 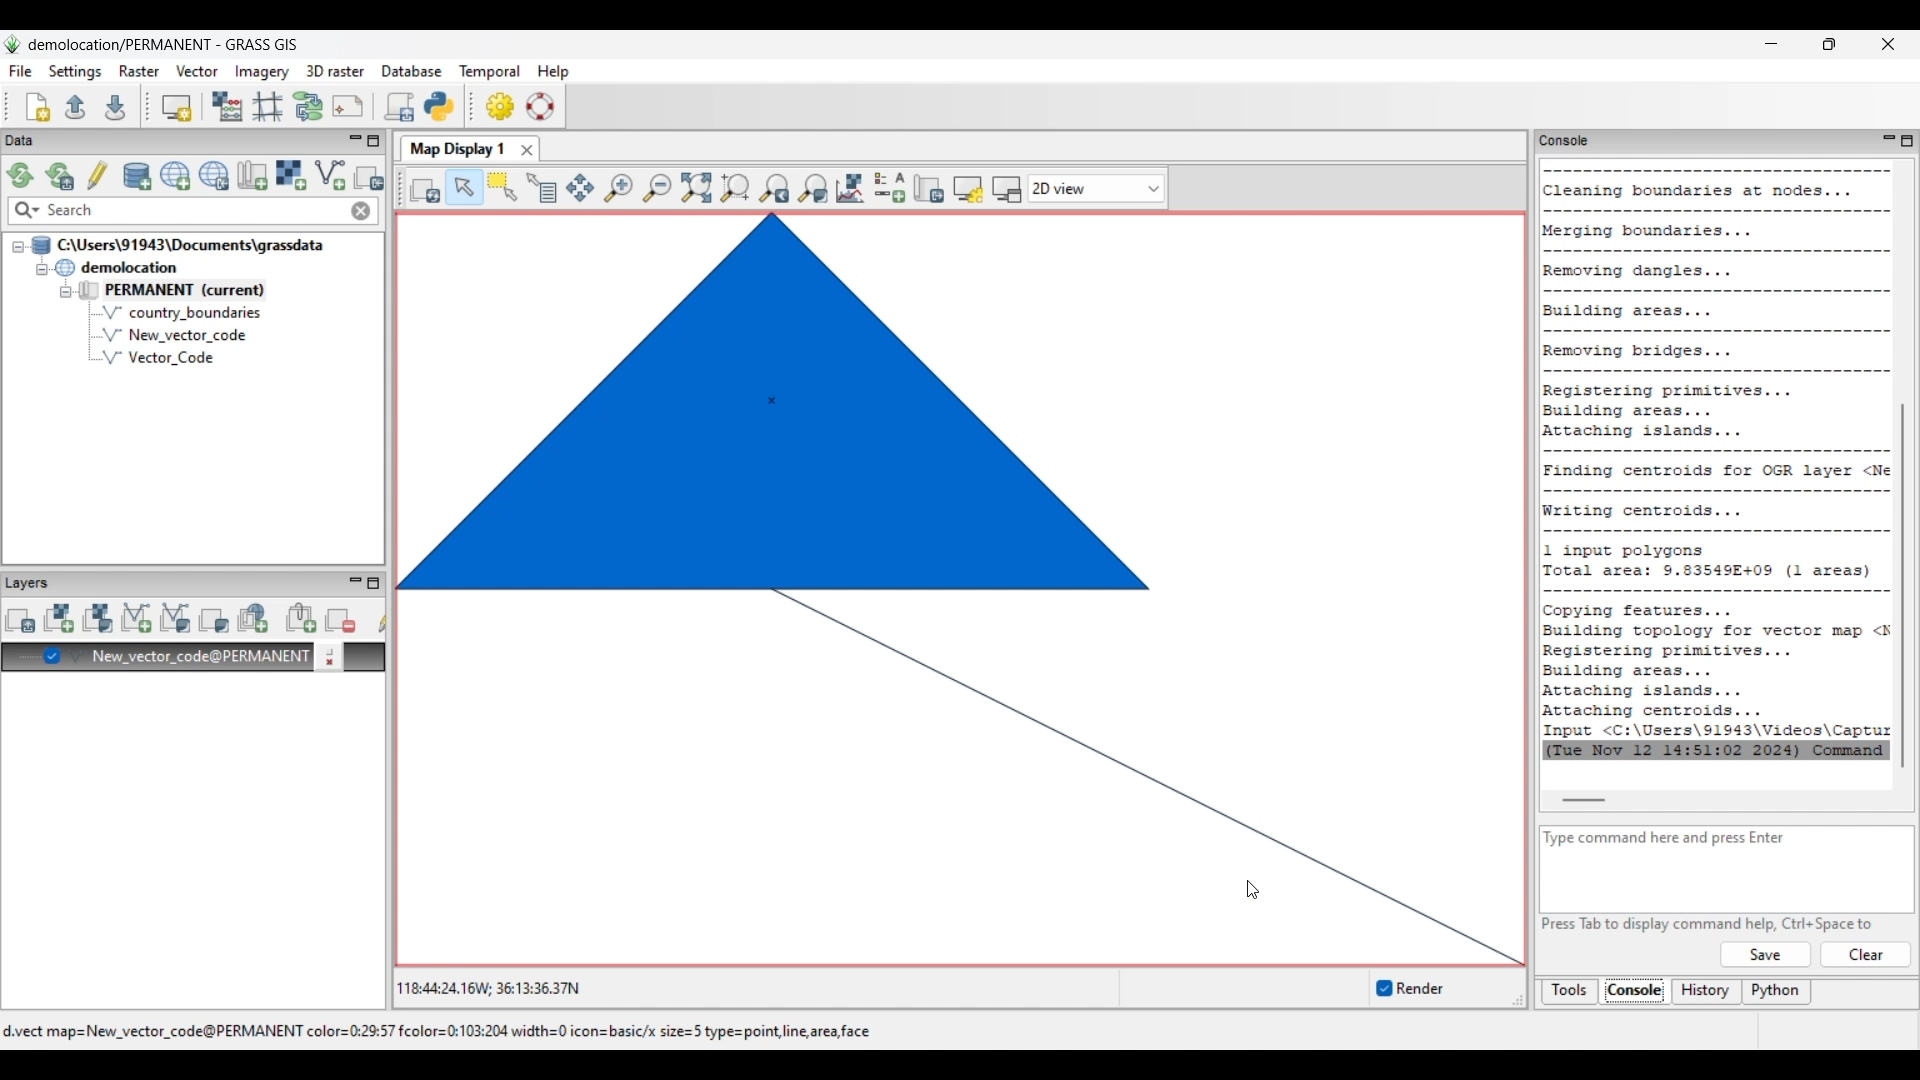 What do you see at coordinates (214, 620) in the screenshot?
I see `Add various overlays` at bounding box center [214, 620].